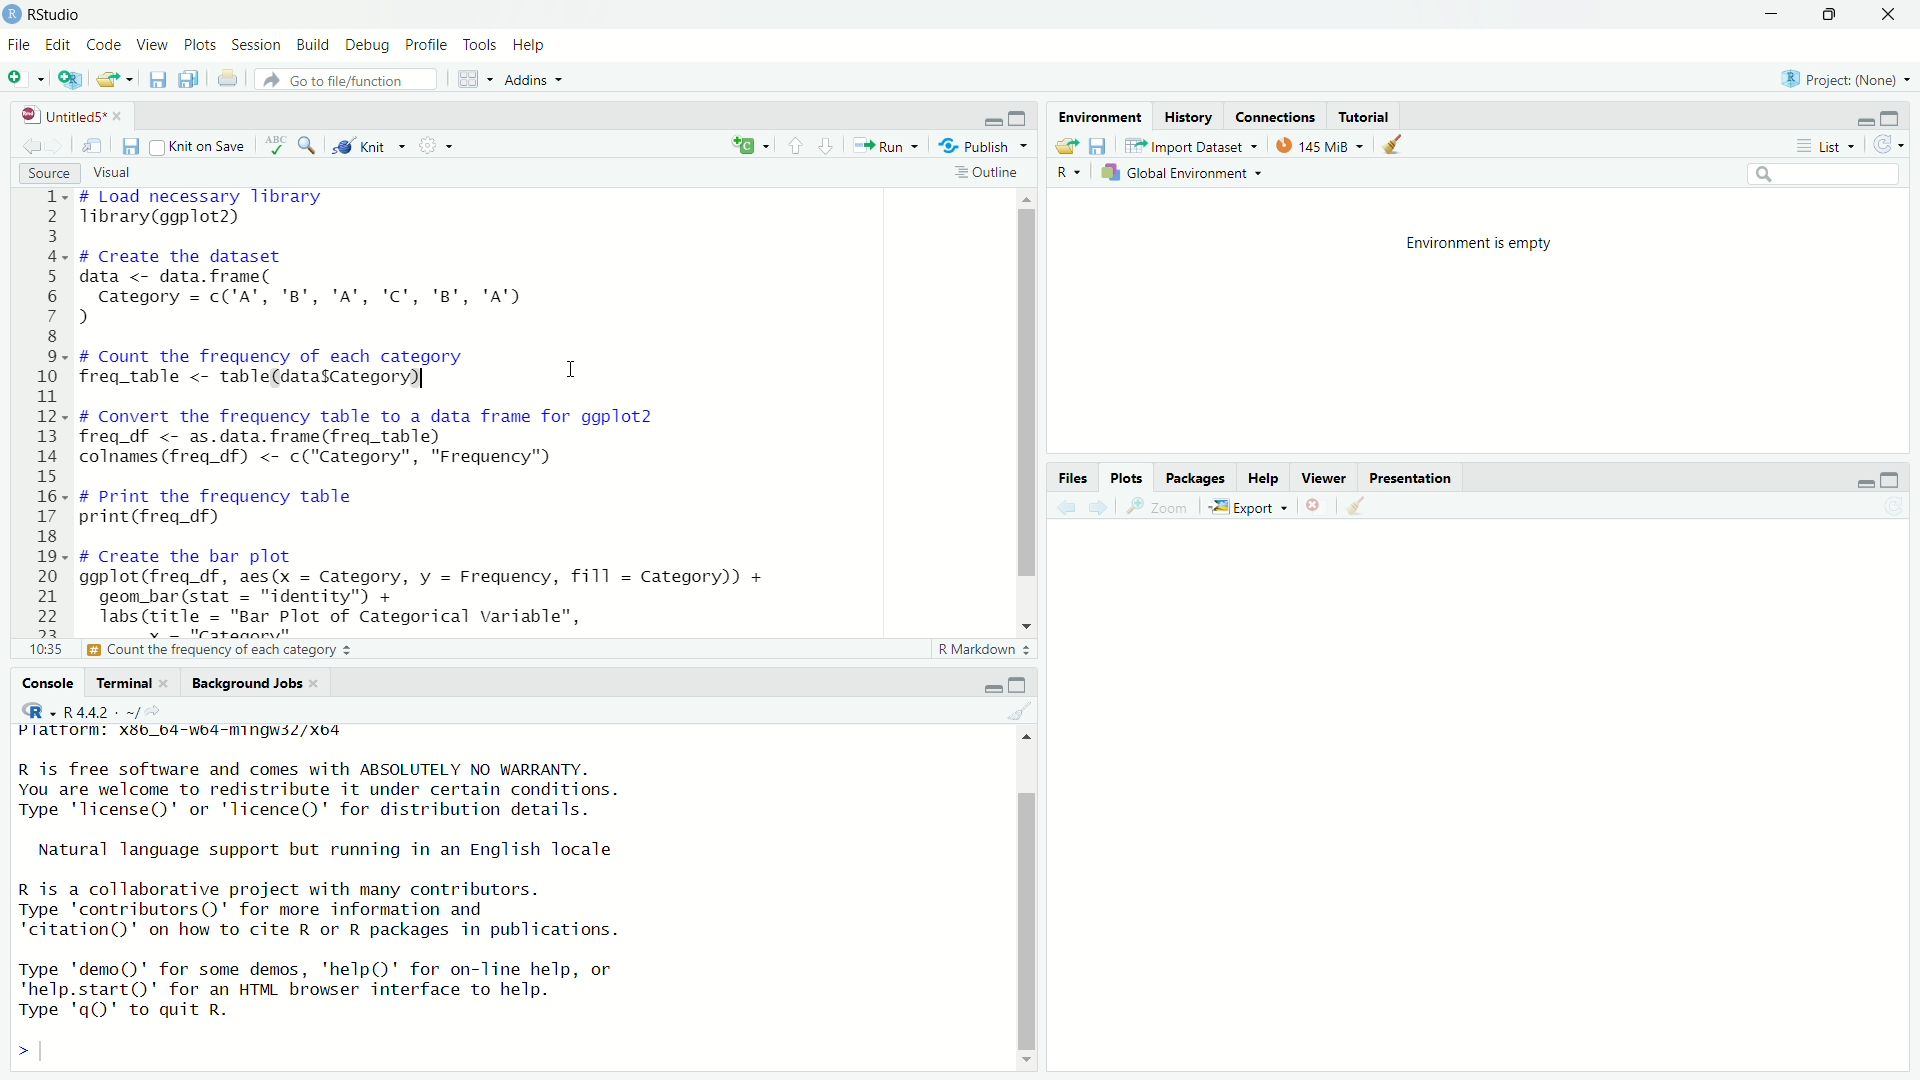  I want to click on icon, so click(33, 710).